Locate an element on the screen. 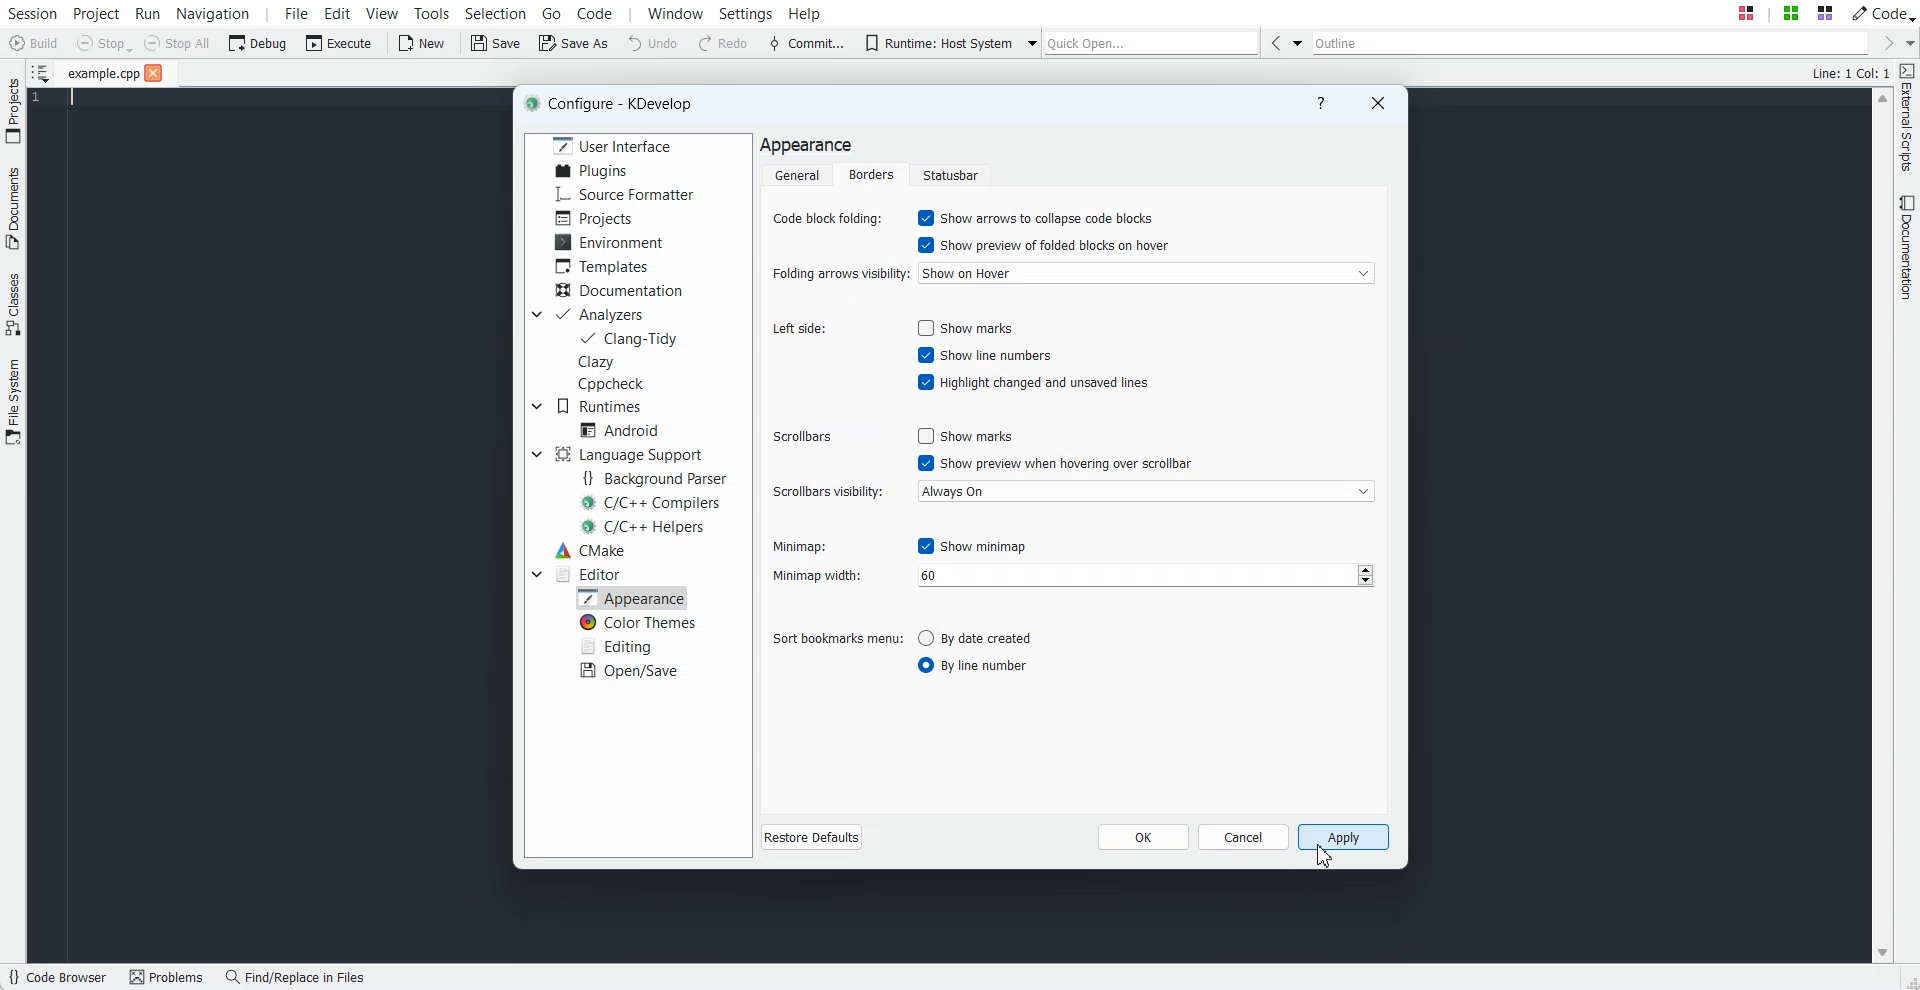  Session is located at coordinates (32, 13).